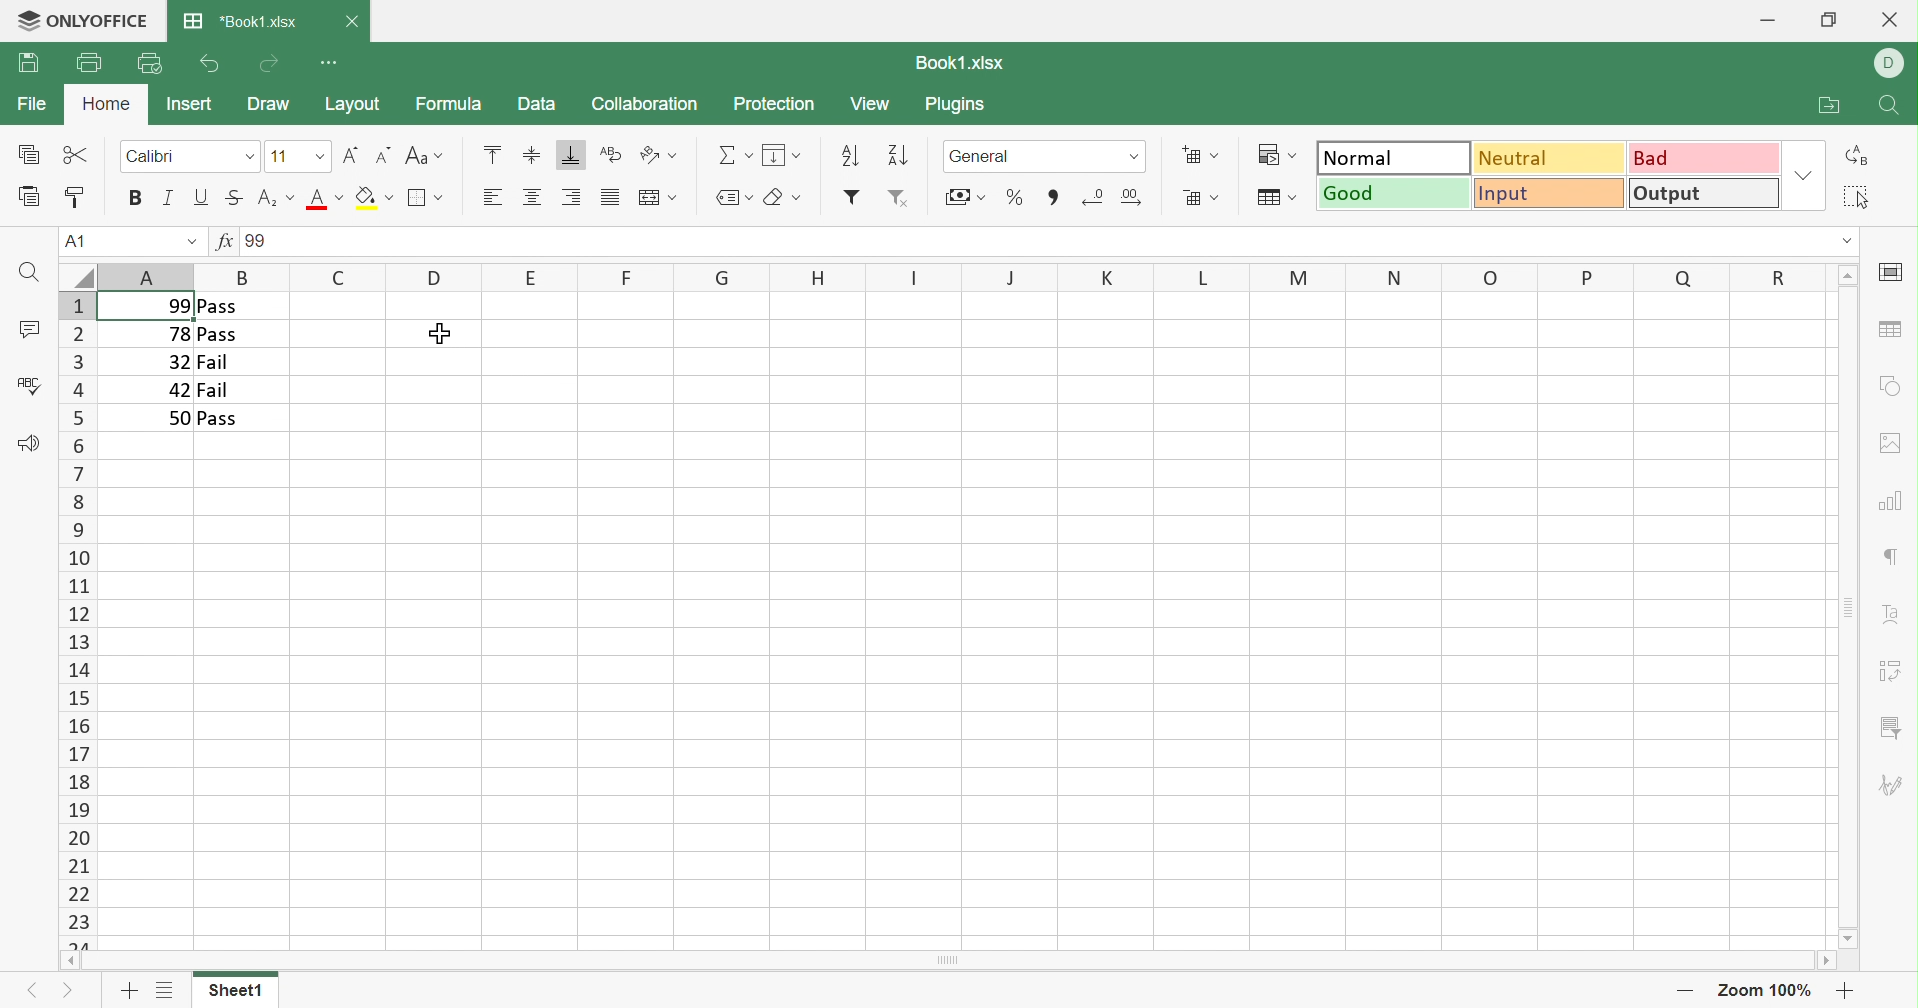 Image resolution: width=1918 pixels, height=1008 pixels. I want to click on Close, so click(351, 24).